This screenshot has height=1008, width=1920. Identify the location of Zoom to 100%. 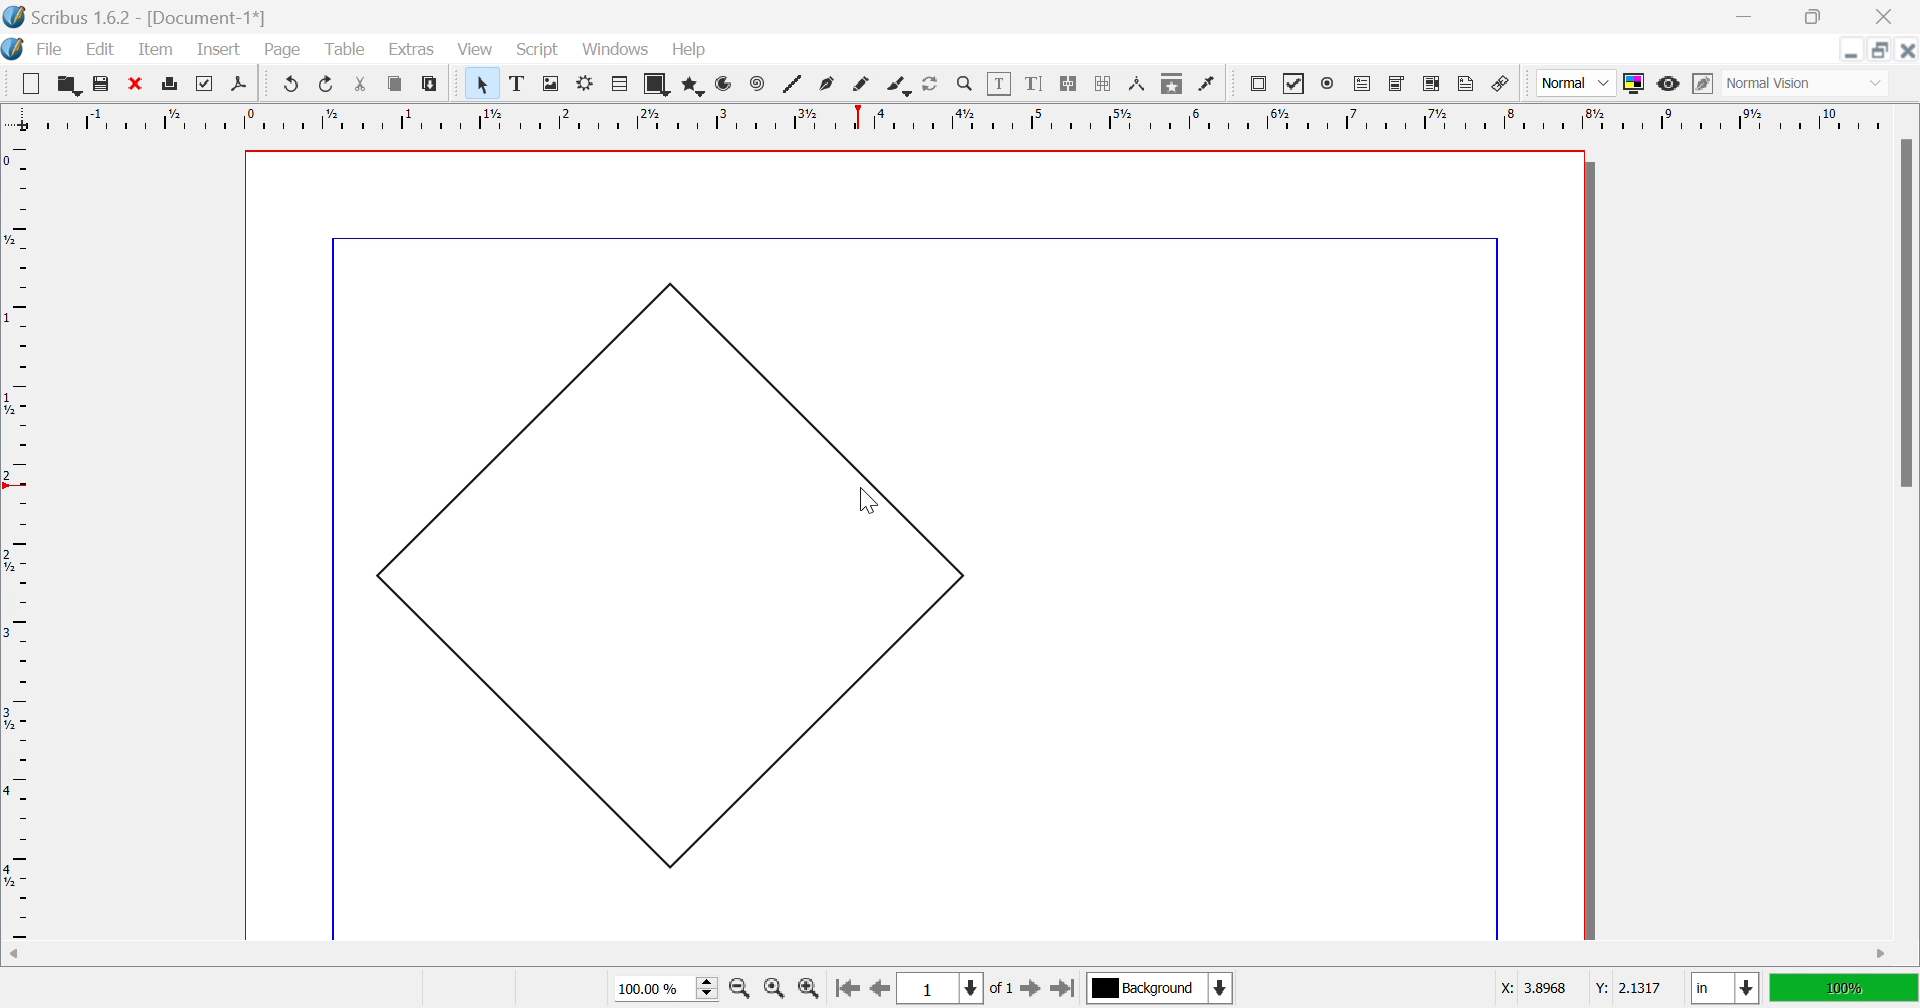
(777, 991).